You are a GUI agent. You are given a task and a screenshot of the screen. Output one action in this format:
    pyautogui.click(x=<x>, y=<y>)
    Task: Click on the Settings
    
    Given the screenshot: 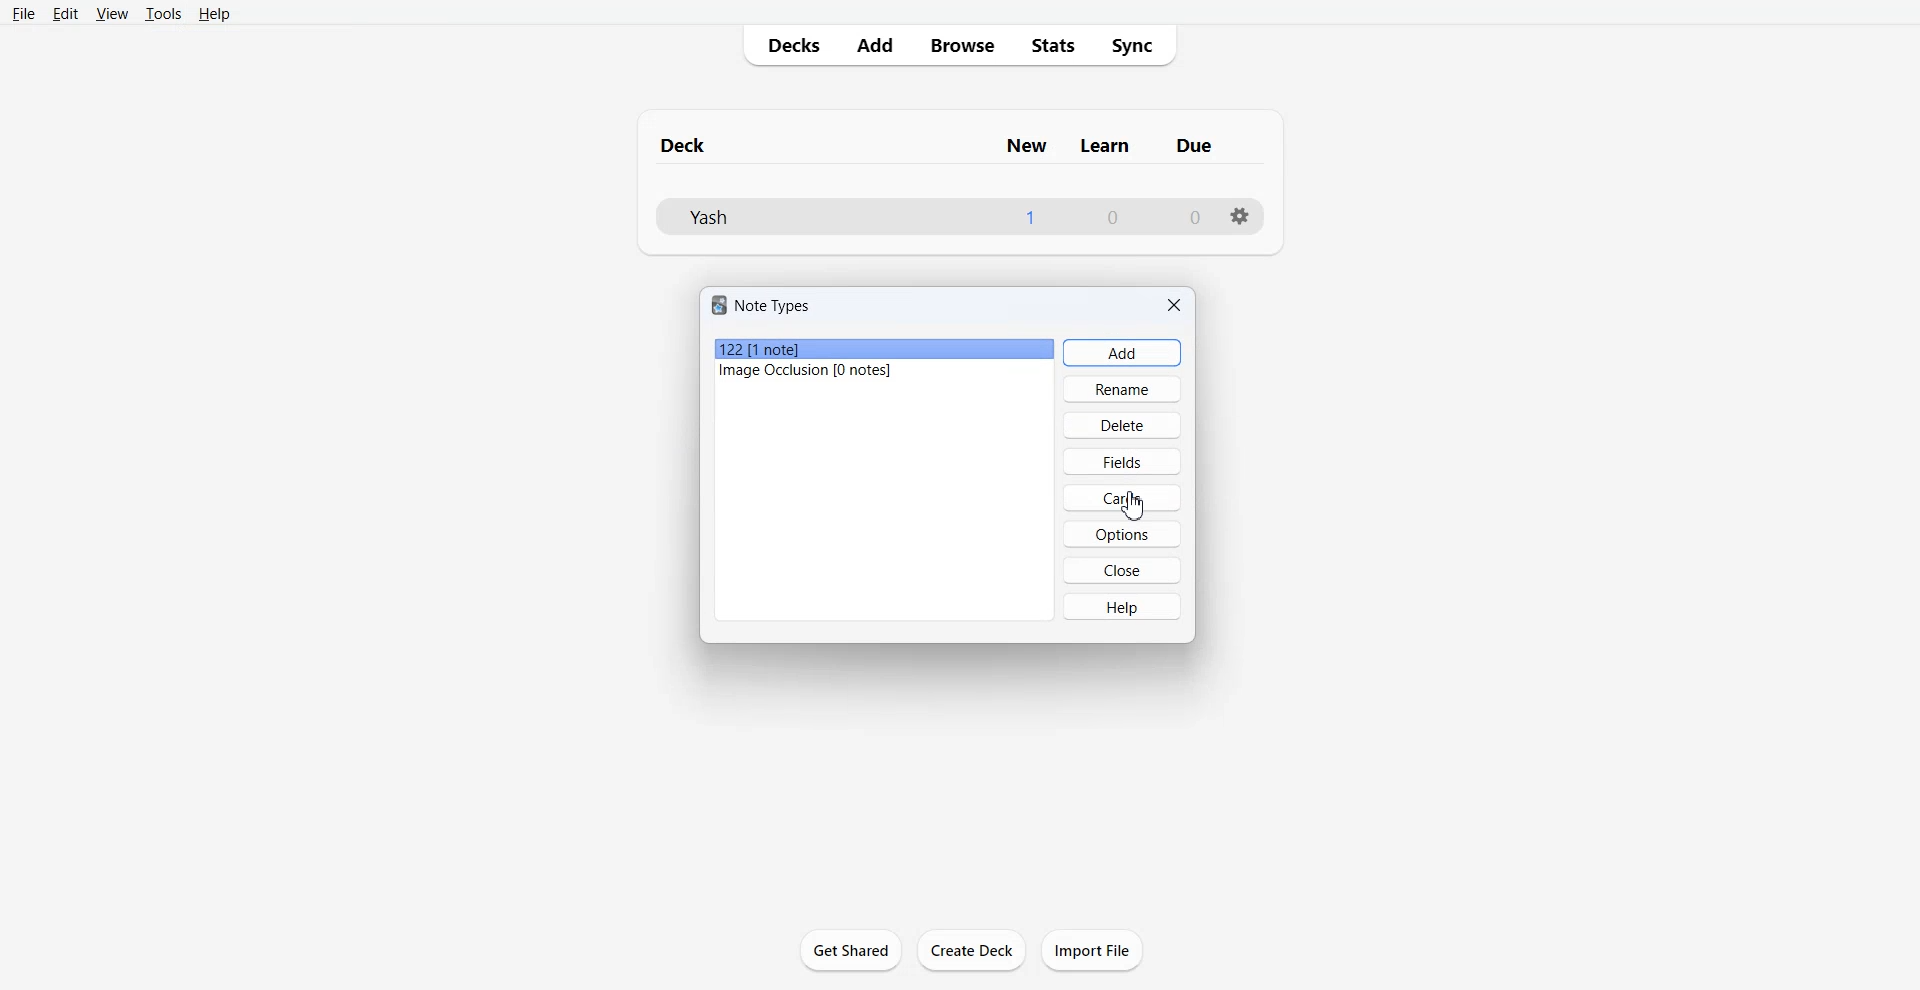 What is the action you would take?
    pyautogui.click(x=1237, y=216)
    